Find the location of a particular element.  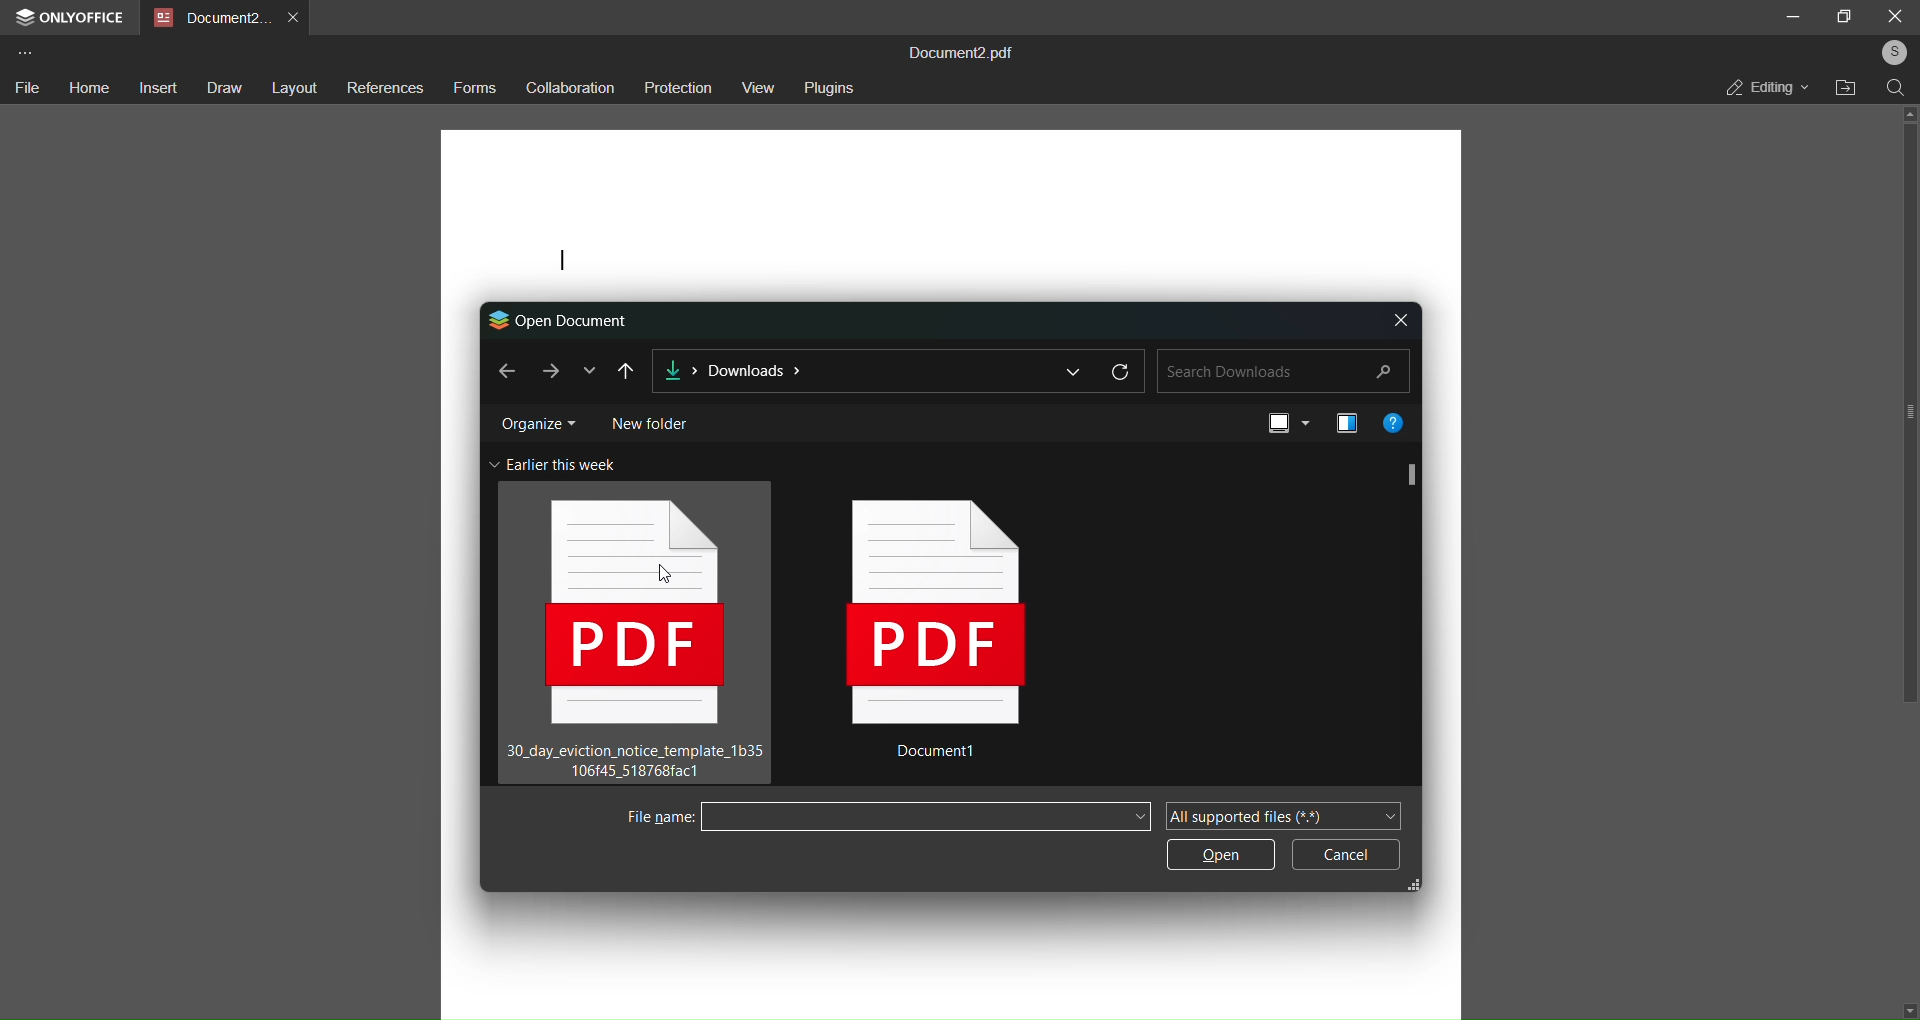

minimize is located at coordinates (1792, 15).